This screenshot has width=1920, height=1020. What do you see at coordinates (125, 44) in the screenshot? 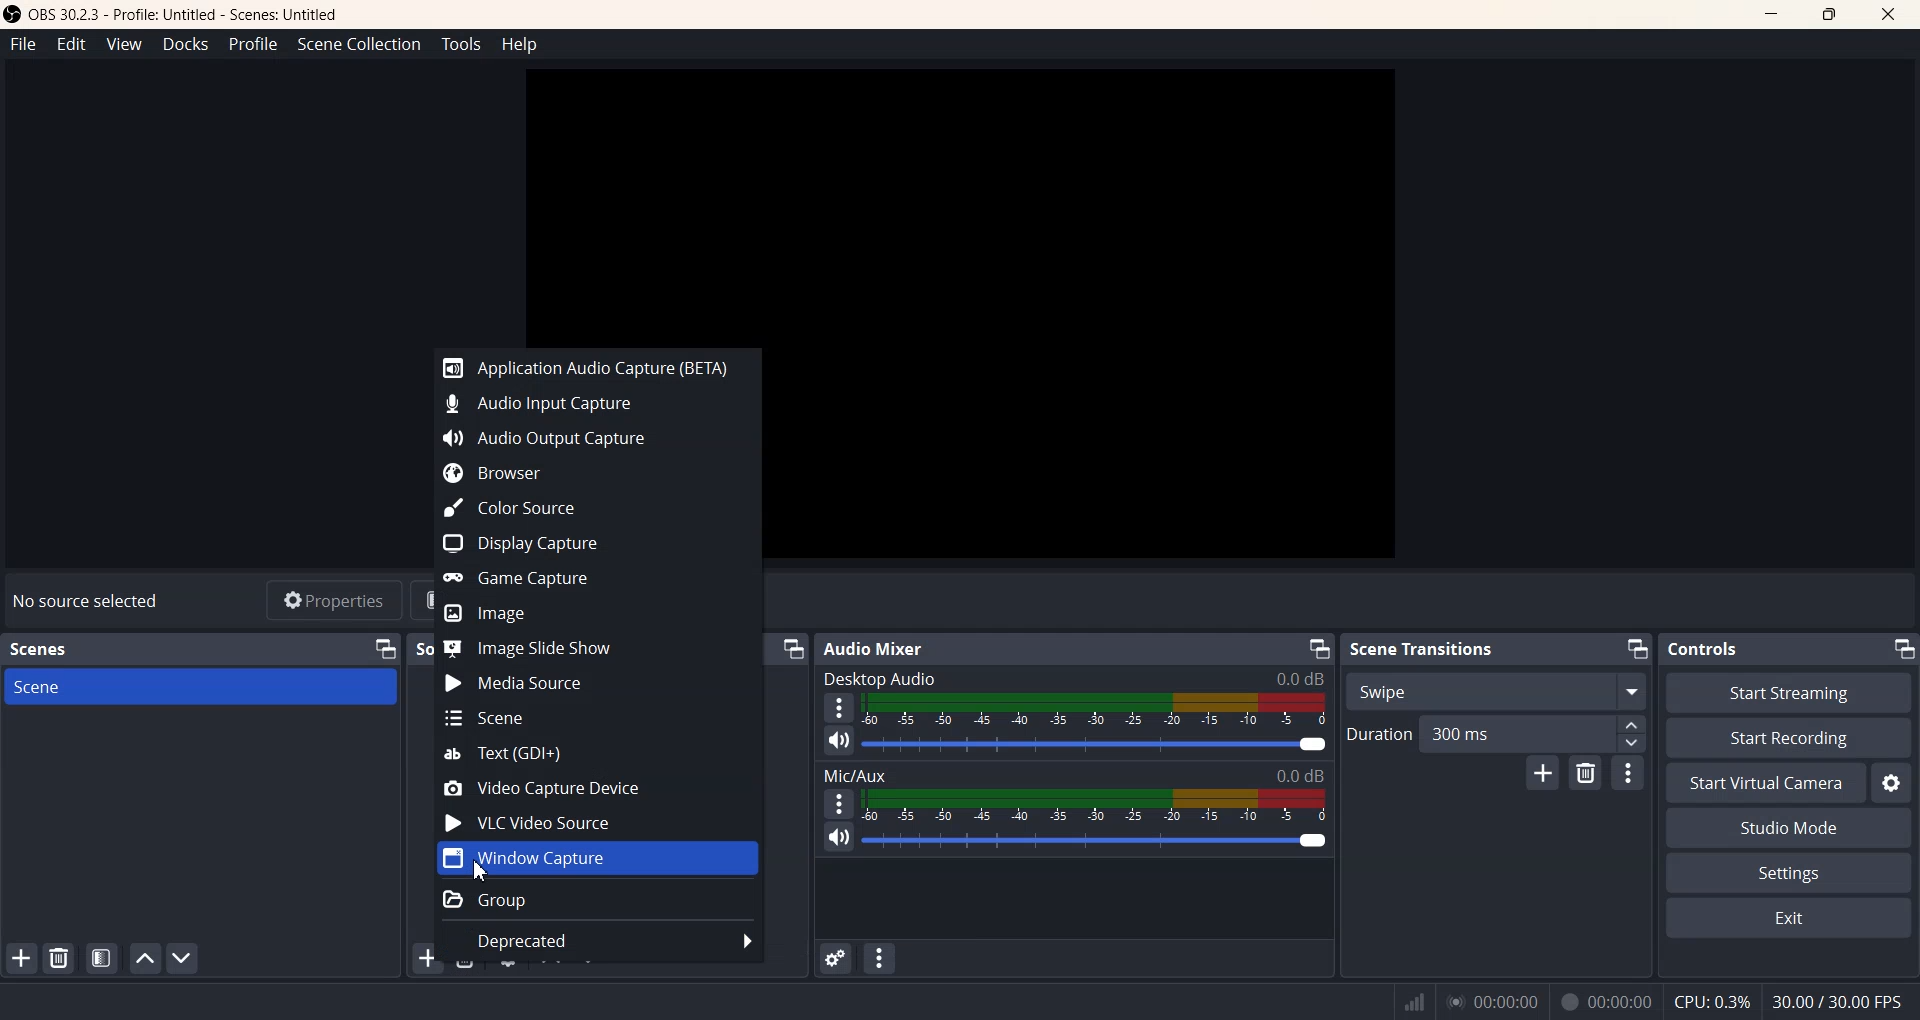
I see `View` at bounding box center [125, 44].